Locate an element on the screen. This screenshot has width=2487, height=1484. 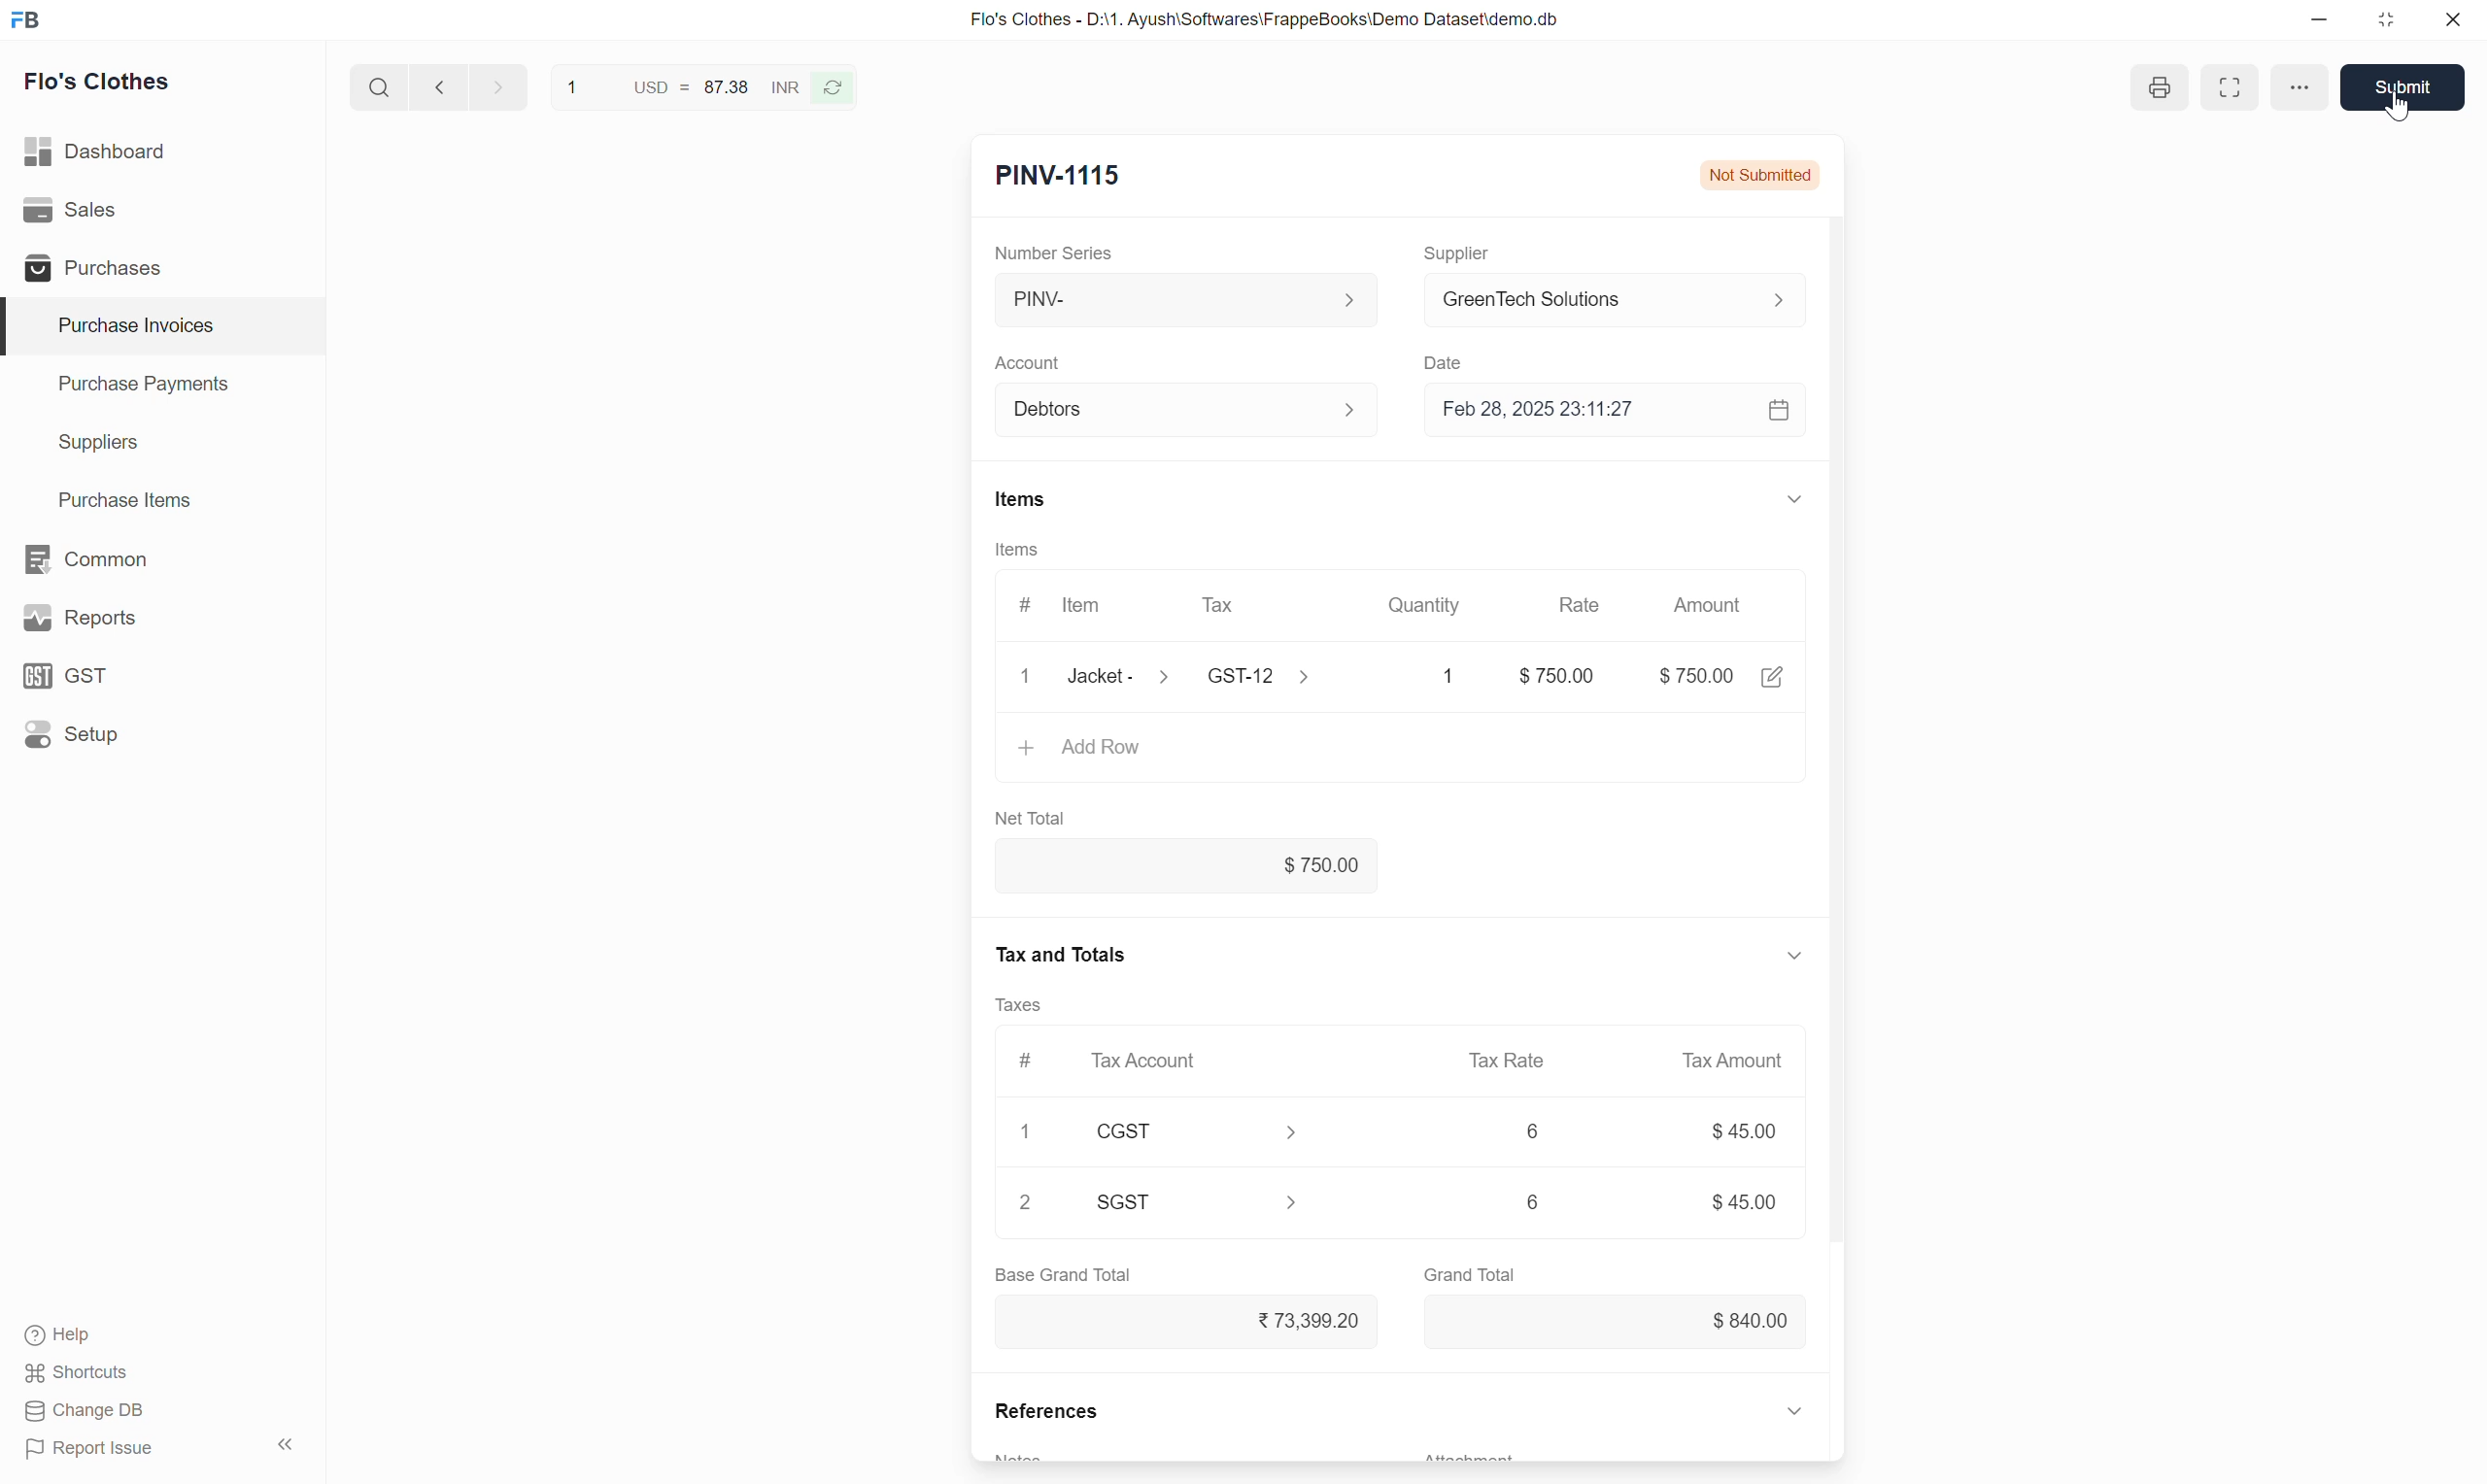
Vertical slide bar is located at coordinates (1837, 770).